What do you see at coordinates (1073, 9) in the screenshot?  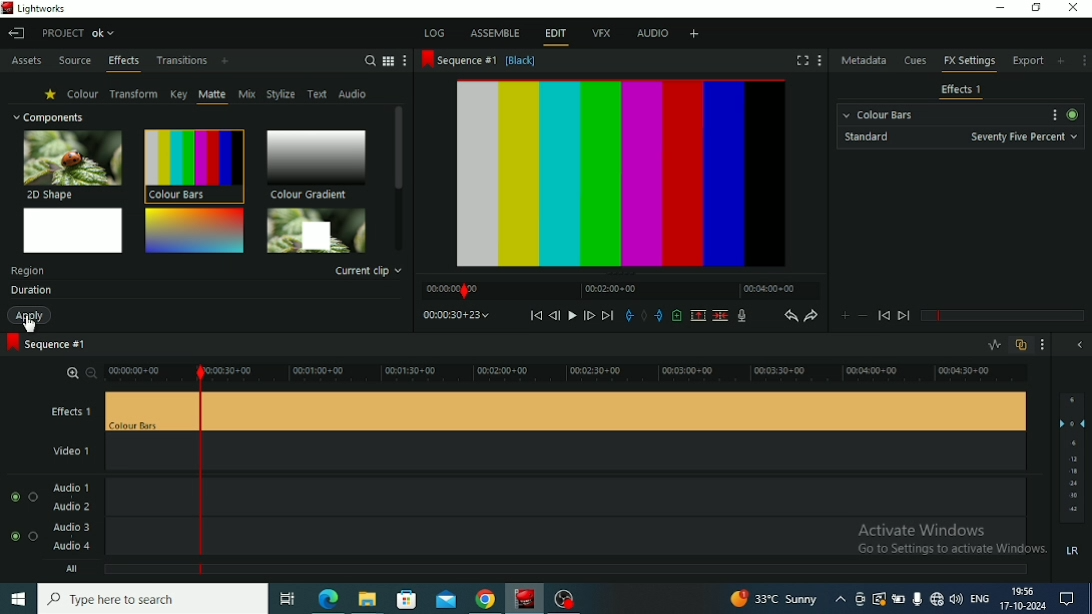 I see `Close` at bounding box center [1073, 9].